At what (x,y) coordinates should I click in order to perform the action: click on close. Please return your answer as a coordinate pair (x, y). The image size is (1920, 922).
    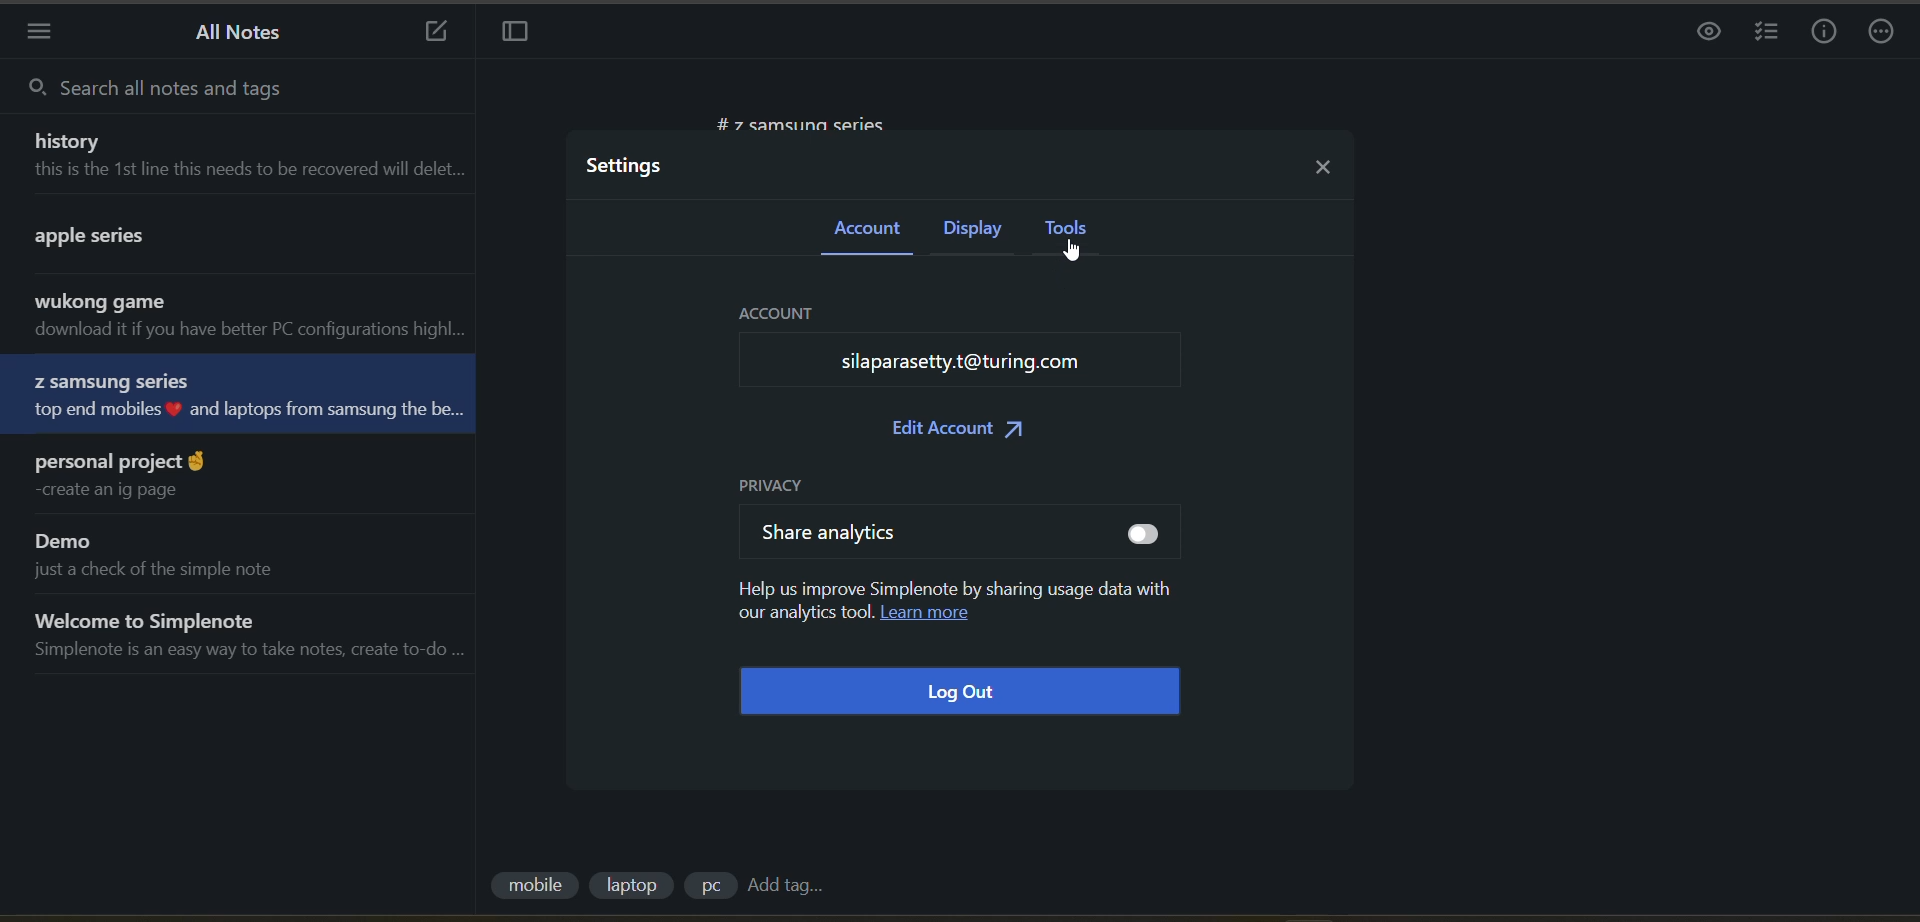
    Looking at the image, I should click on (1332, 169).